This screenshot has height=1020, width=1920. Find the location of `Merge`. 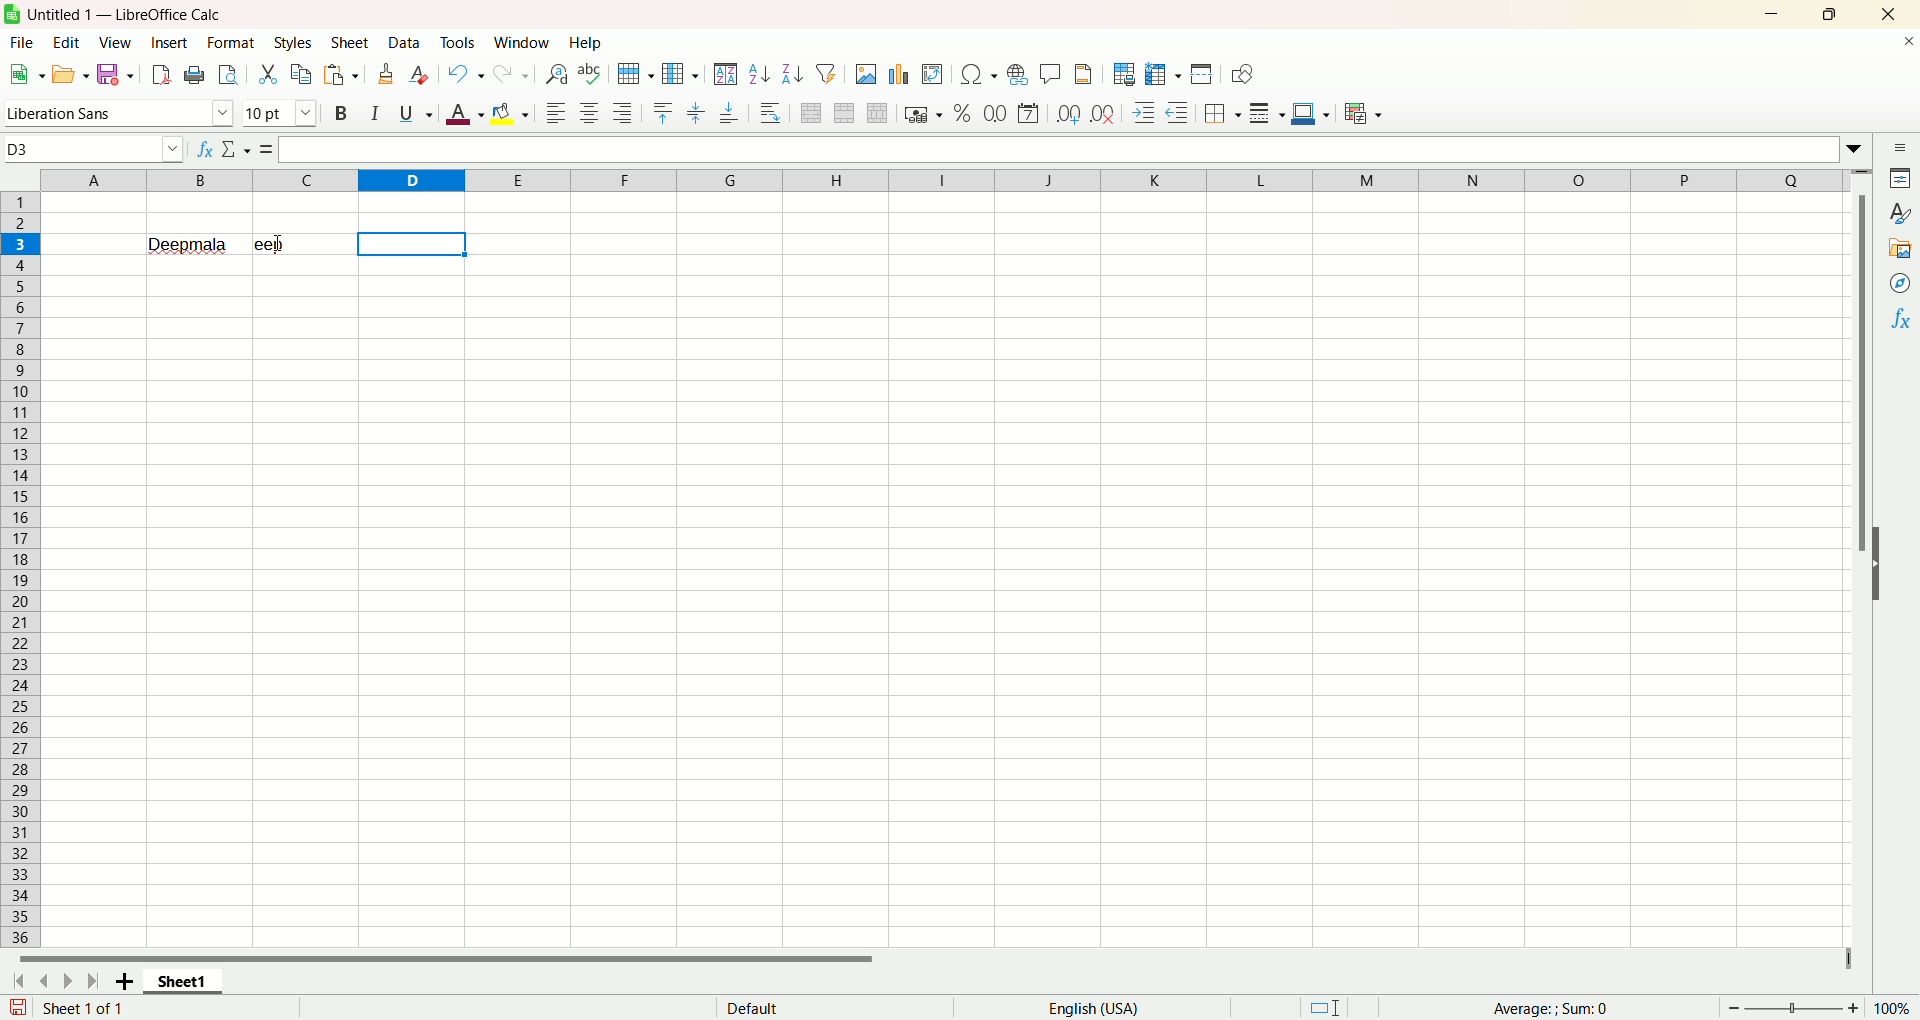

Merge is located at coordinates (844, 113).